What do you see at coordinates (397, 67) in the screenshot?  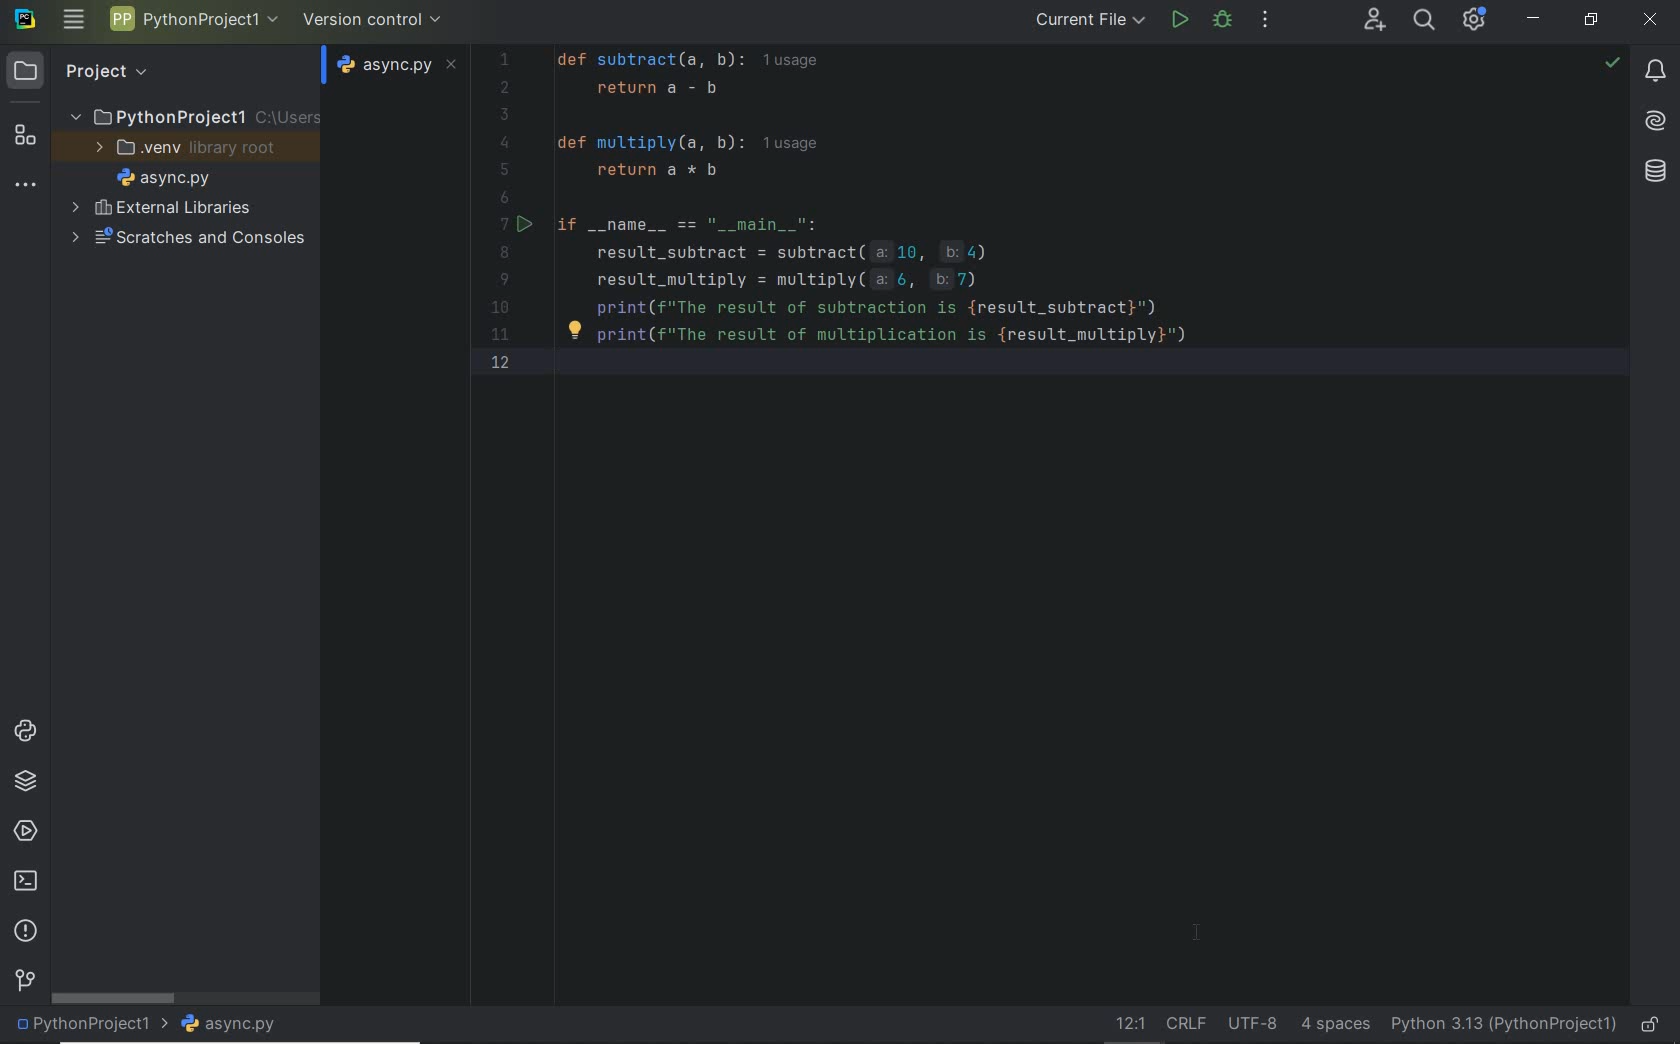 I see `file name` at bounding box center [397, 67].